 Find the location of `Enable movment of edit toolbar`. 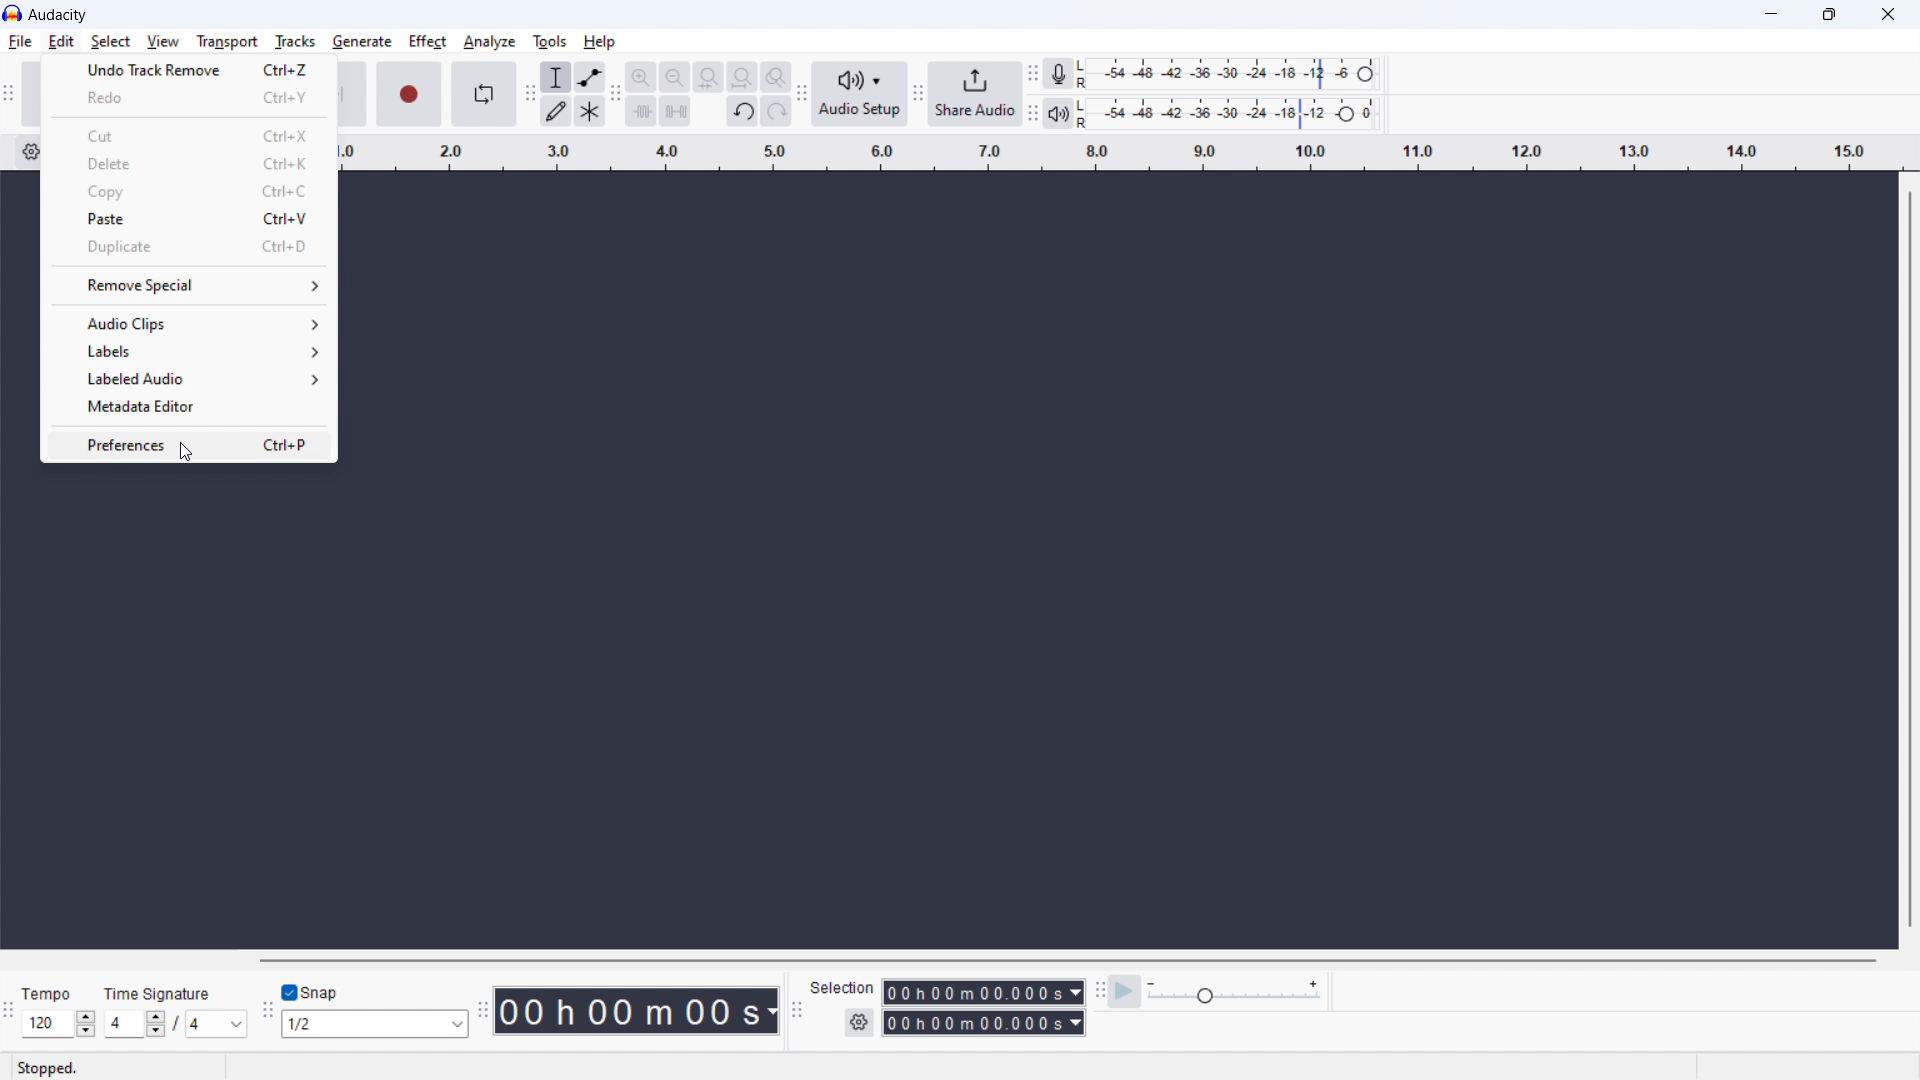

Enable movment of edit toolbar is located at coordinates (616, 93).